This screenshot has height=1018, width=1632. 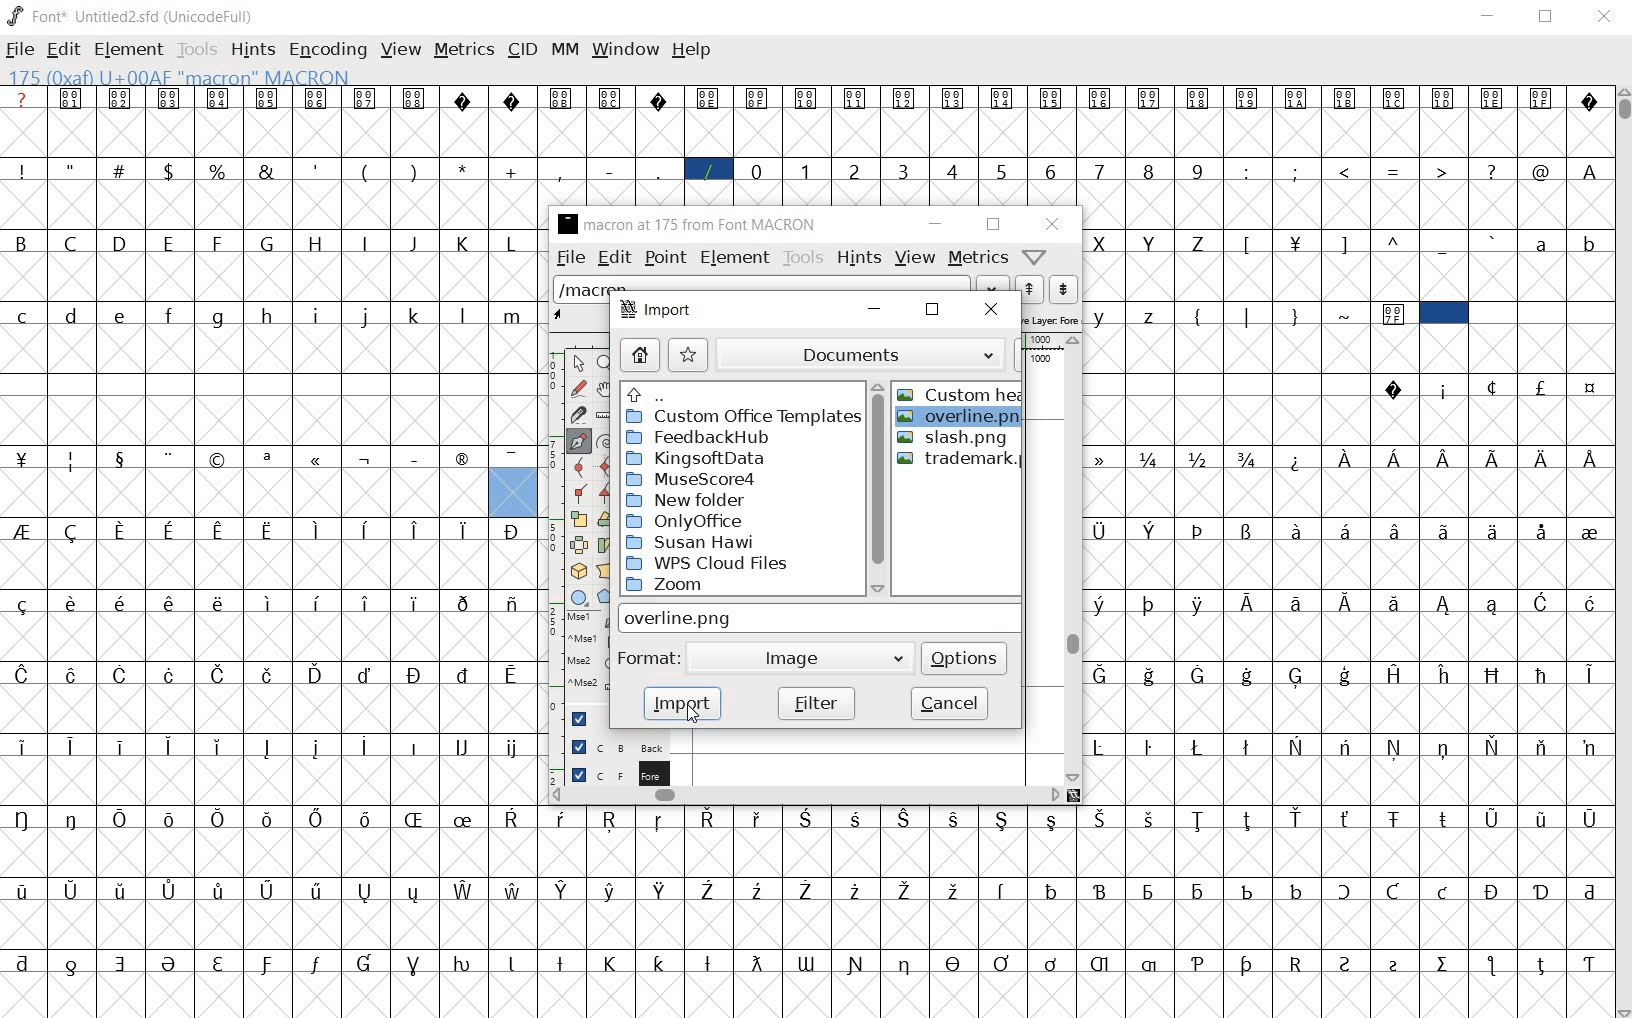 What do you see at coordinates (1102, 315) in the screenshot?
I see `y` at bounding box center [1102, 315].